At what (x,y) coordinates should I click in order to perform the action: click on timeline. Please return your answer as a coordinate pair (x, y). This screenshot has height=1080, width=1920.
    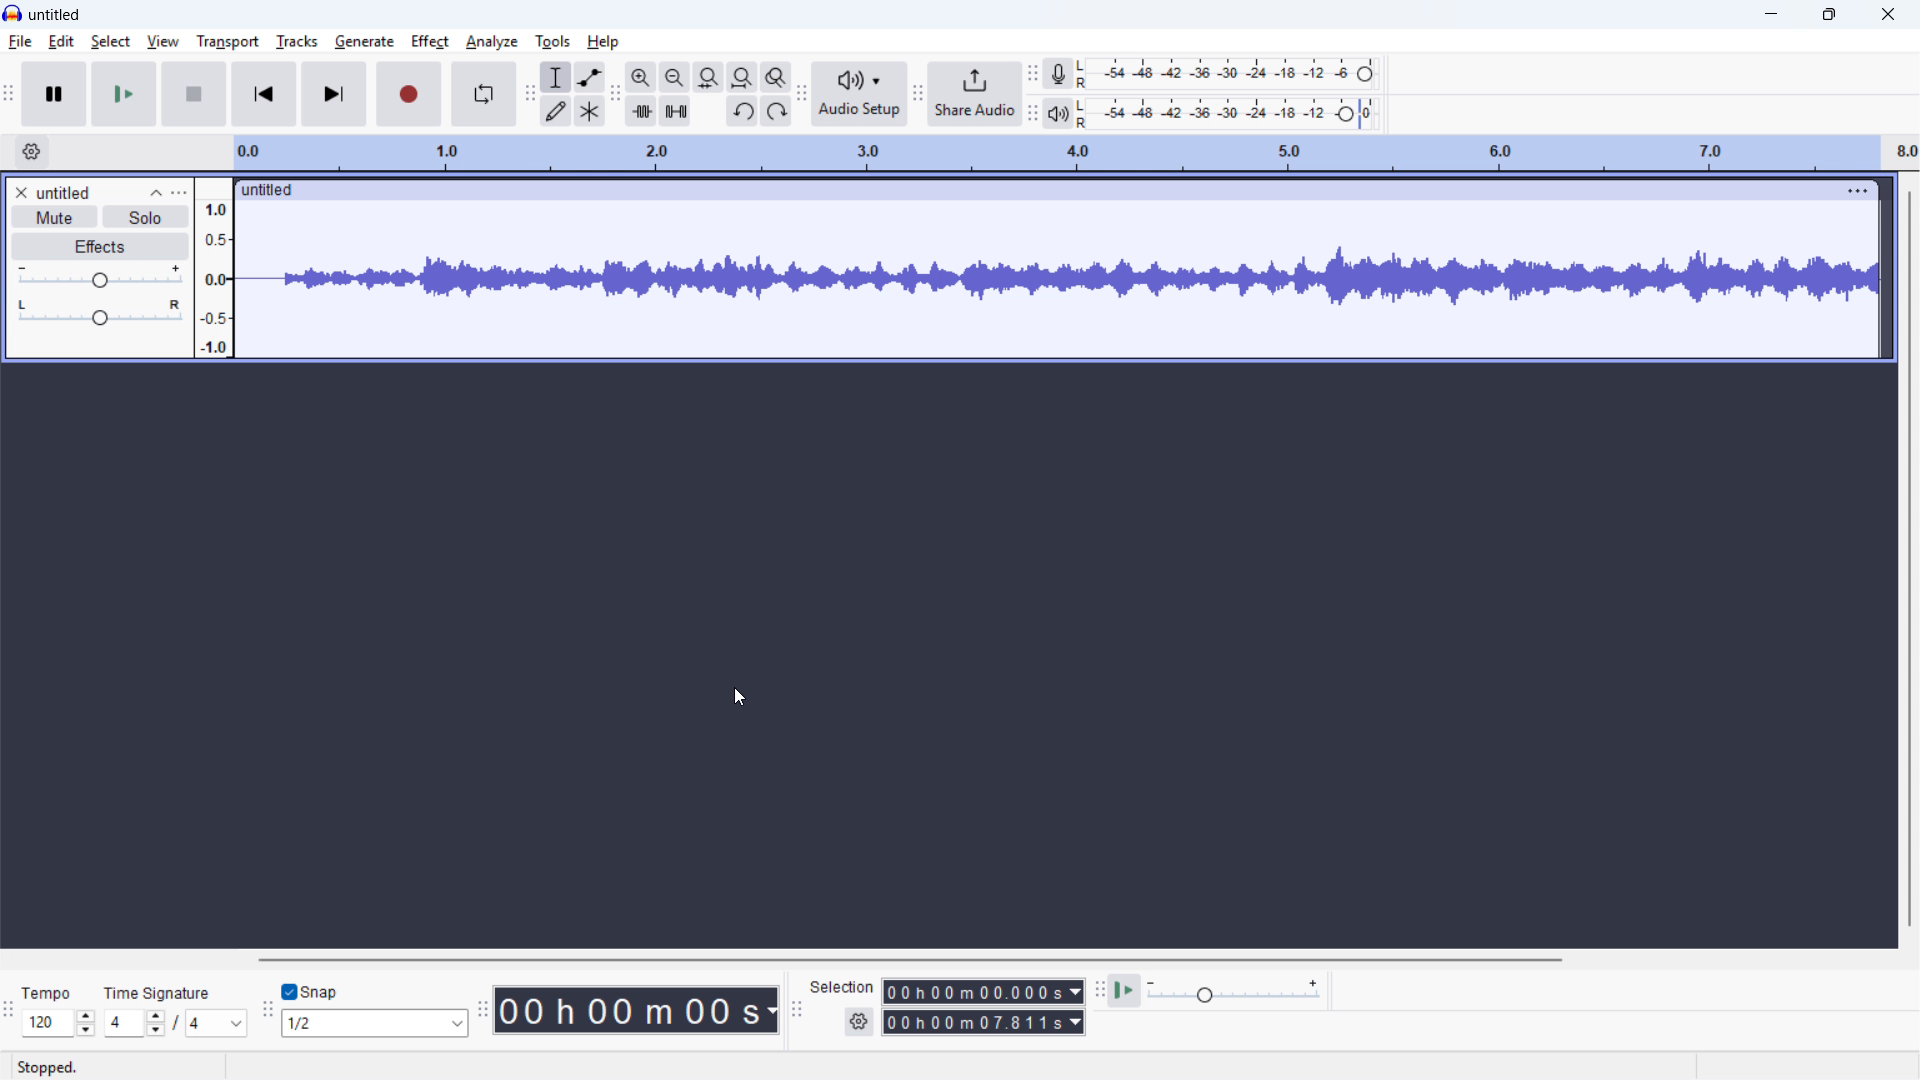
    Looking at the image, I should click on (1074, 153).